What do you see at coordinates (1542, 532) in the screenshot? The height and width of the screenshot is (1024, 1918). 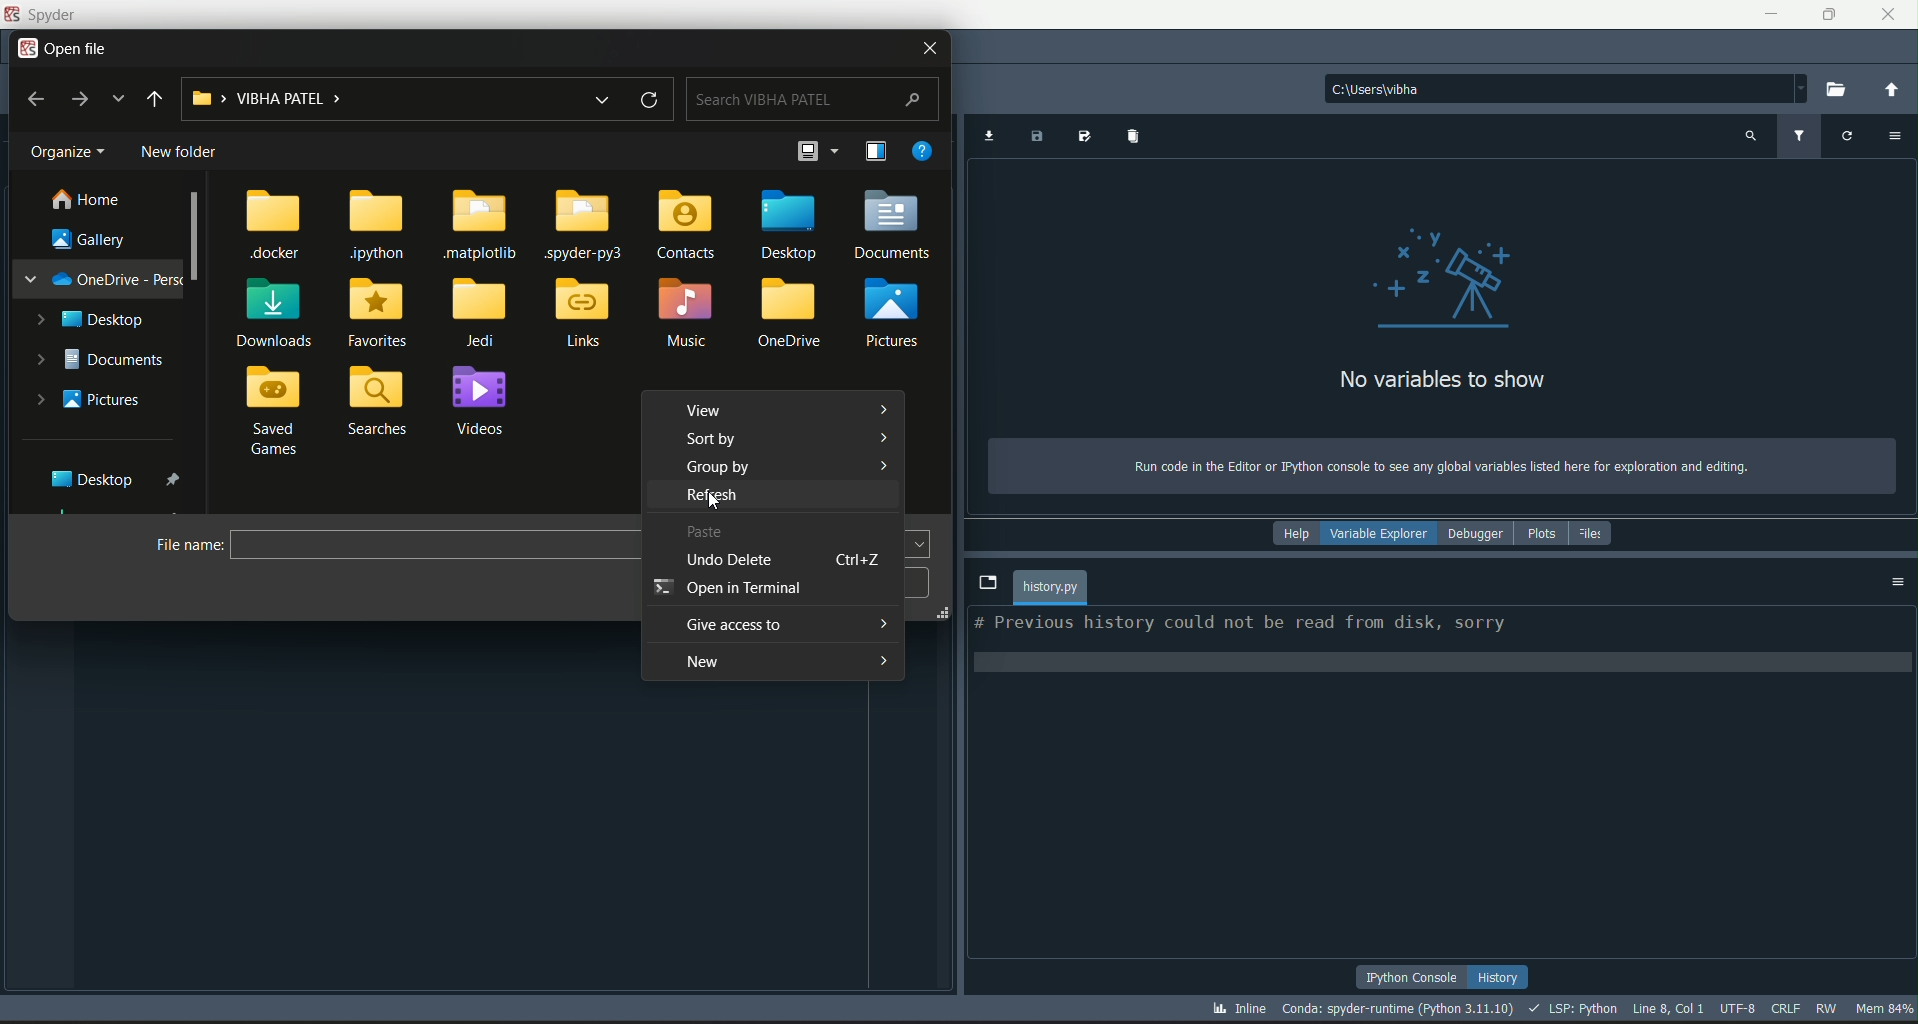 I see `plots` at bounding box center [1542, 532].